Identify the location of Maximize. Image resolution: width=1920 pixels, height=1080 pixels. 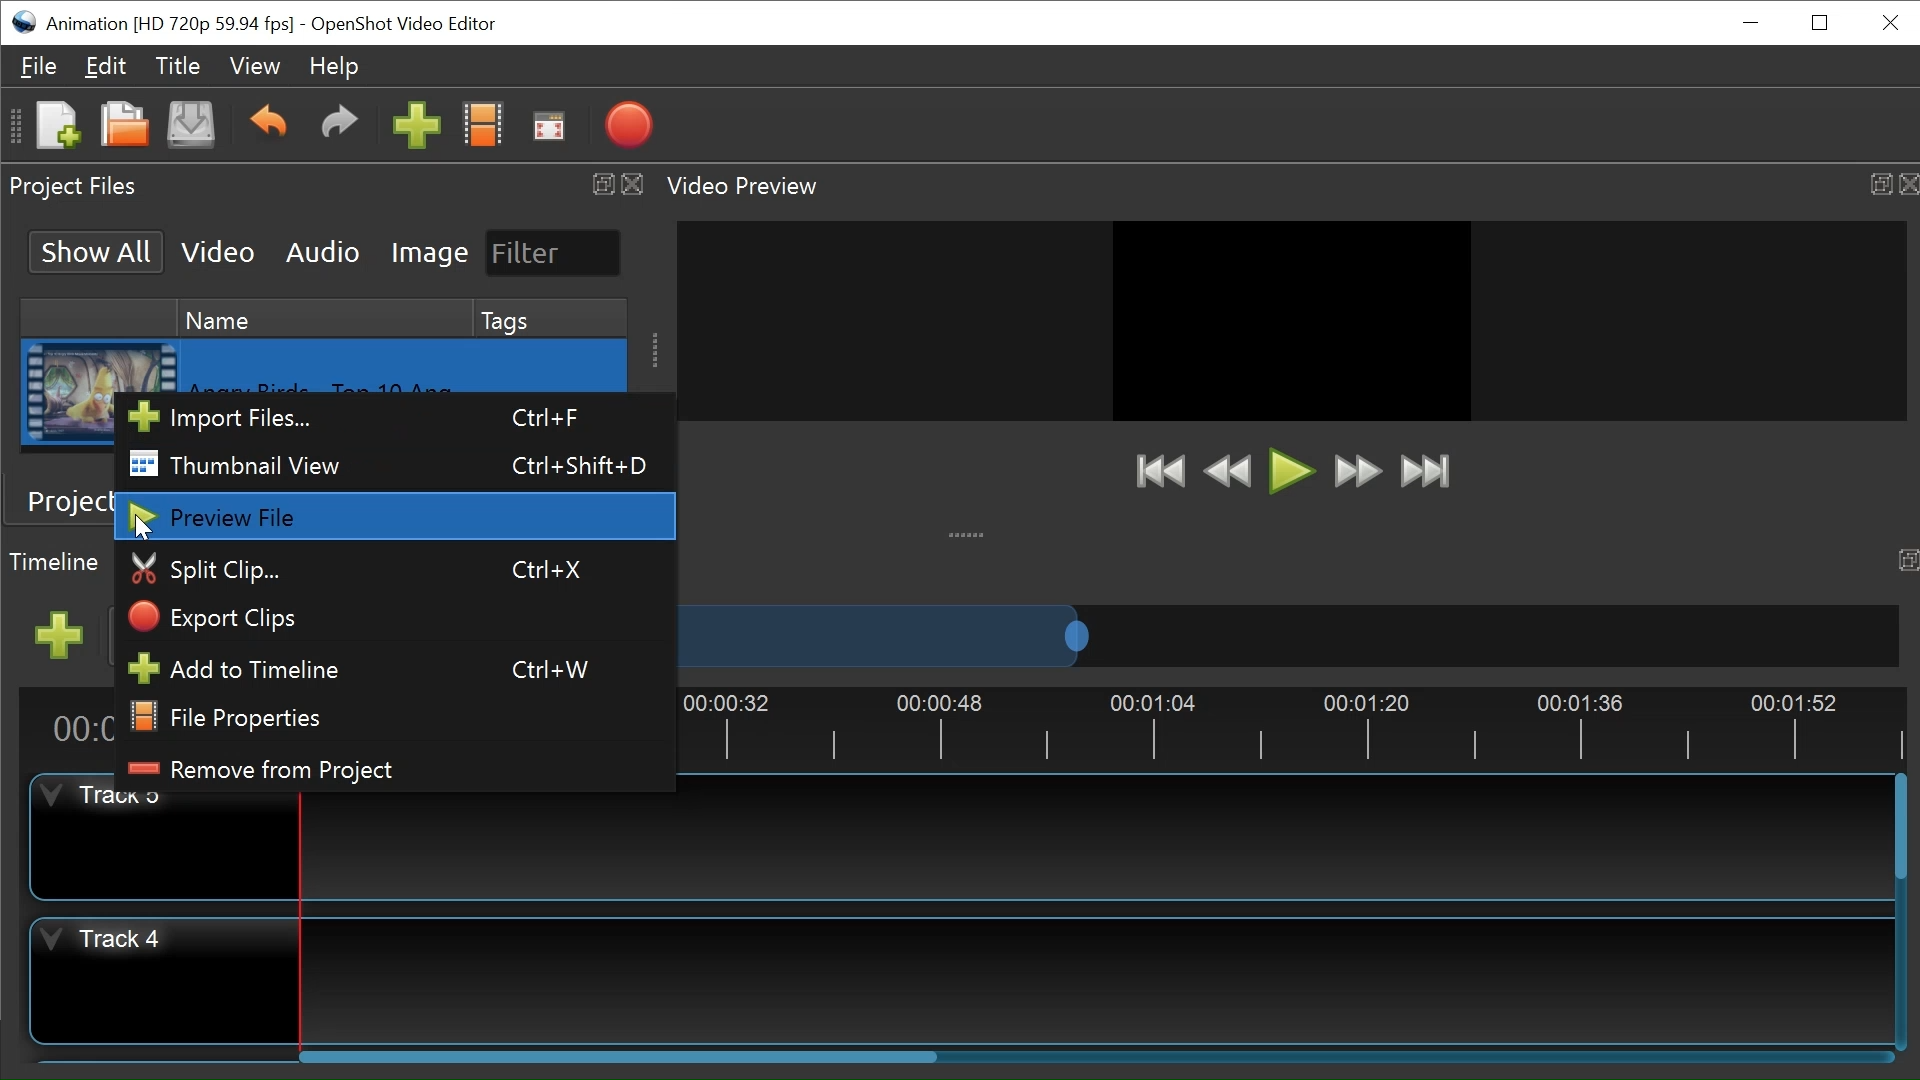
(1906, 559).